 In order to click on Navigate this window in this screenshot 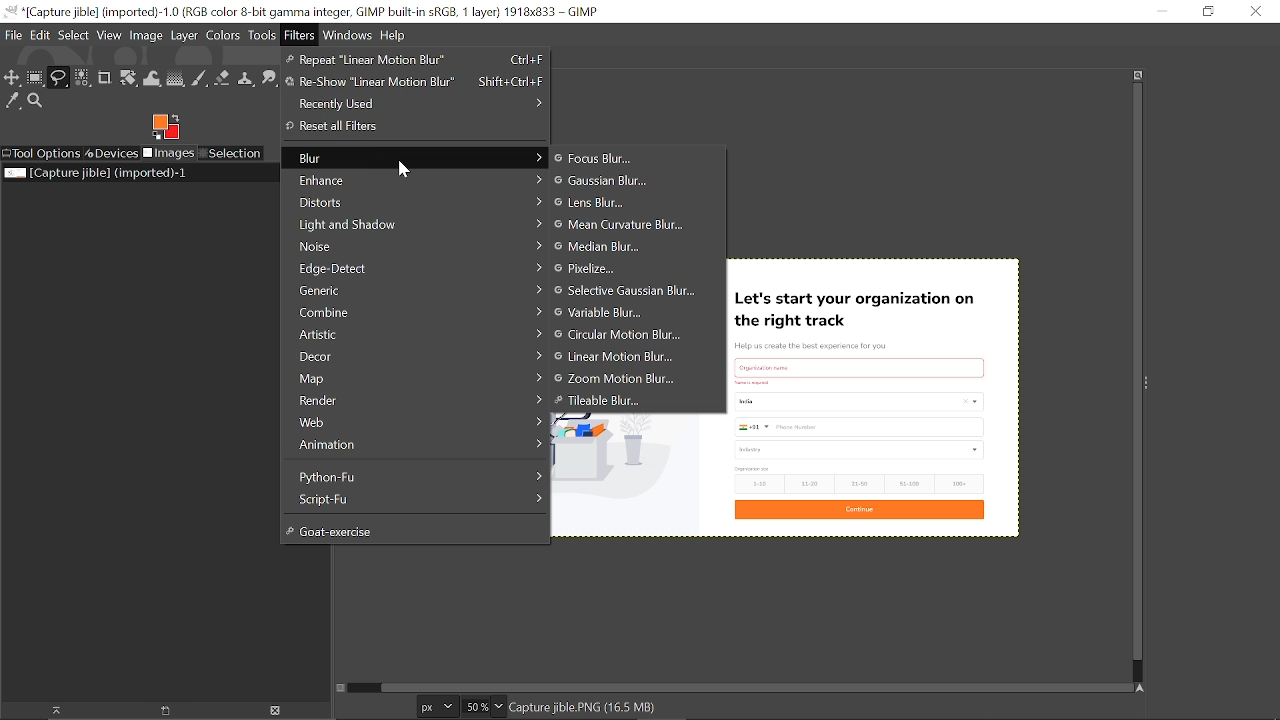, I will do `click(1144, 689)`.